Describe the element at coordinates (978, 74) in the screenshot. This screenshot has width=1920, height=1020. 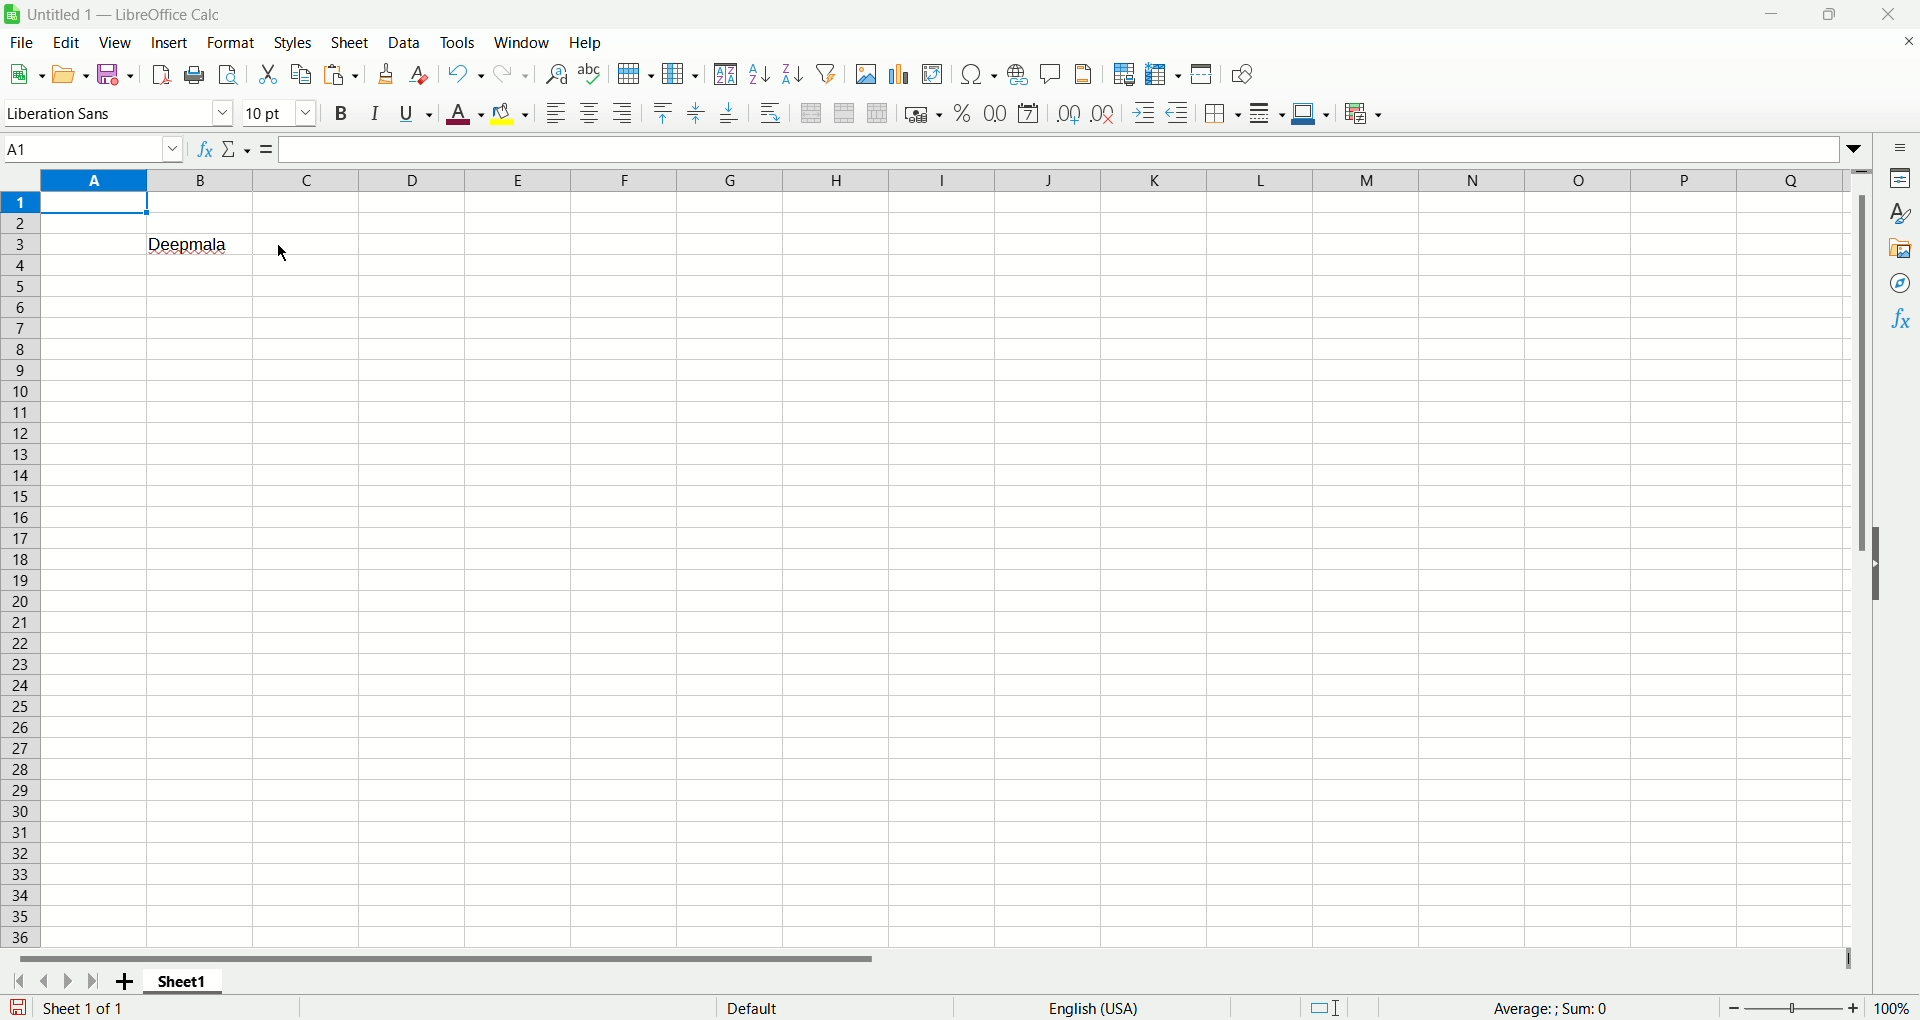
I see `Insert symbols` at that location.